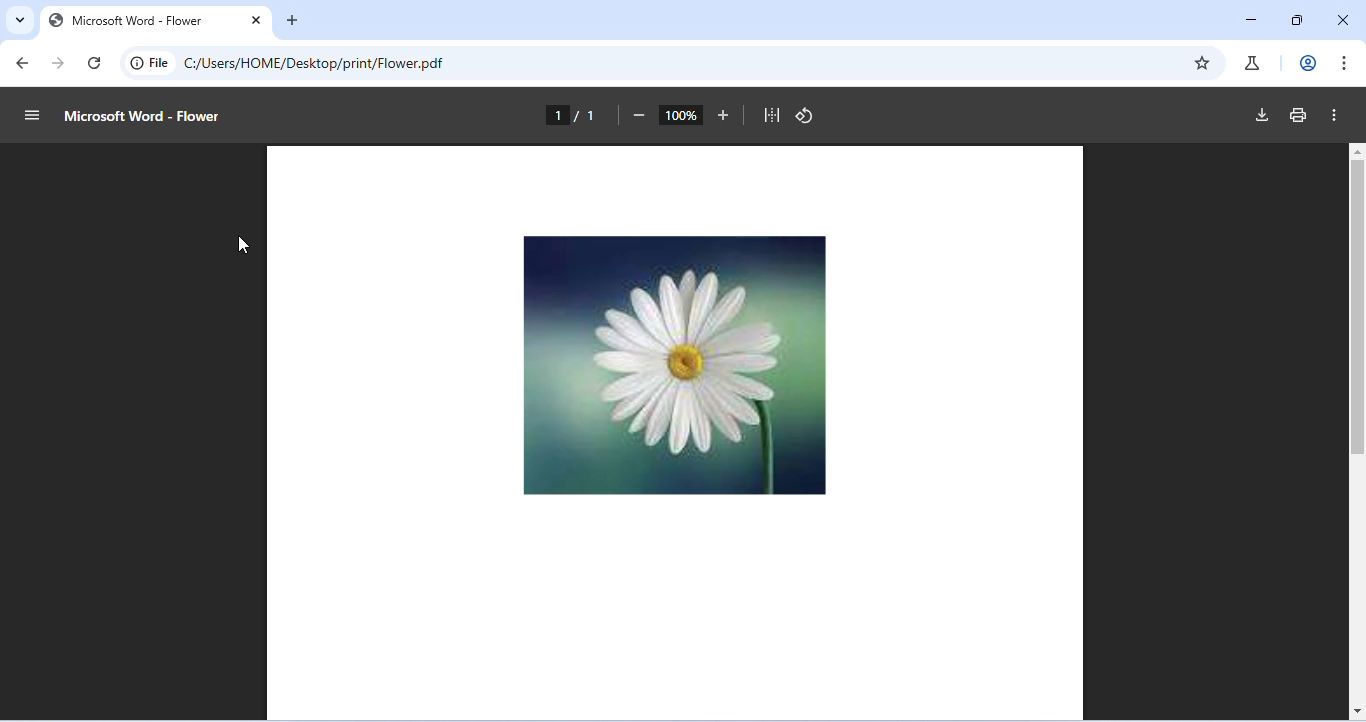 This screenshot has height=722, width=1366. I want to click on fit to page, so click(773, 115).